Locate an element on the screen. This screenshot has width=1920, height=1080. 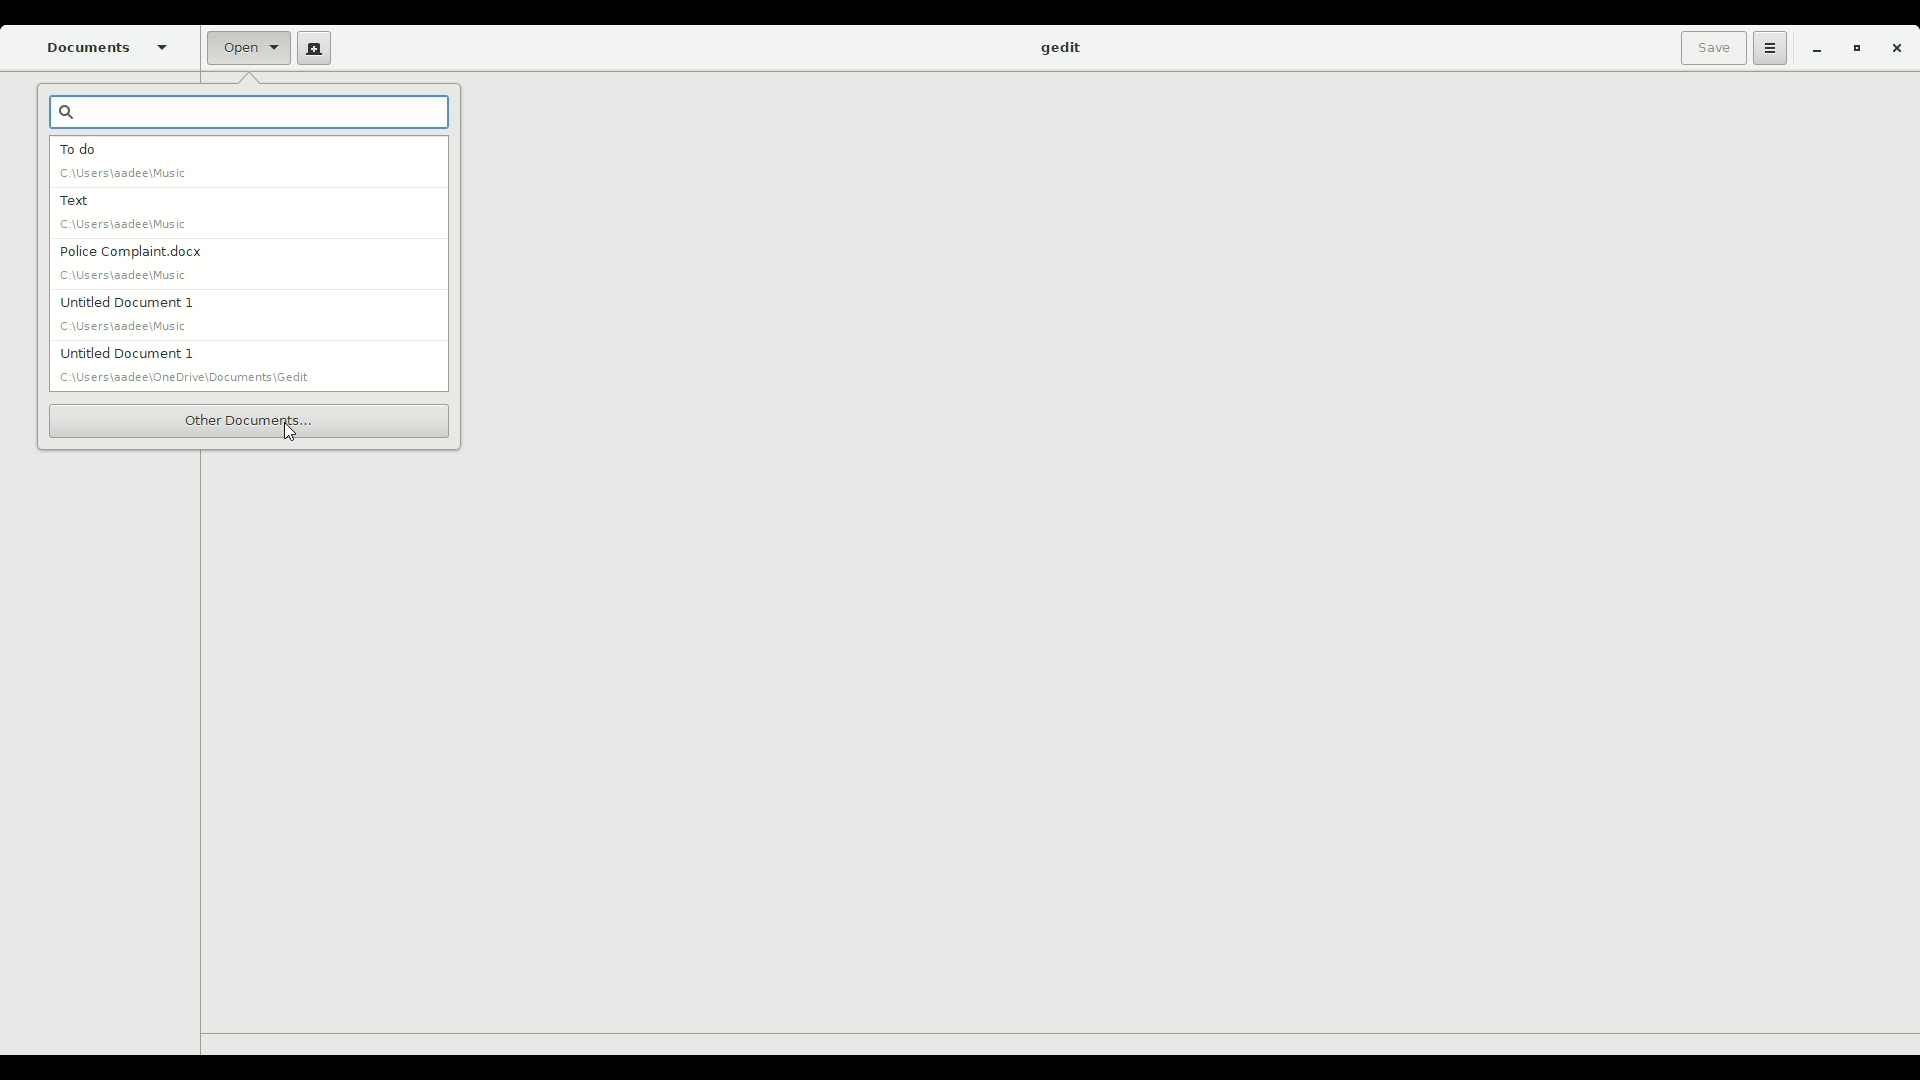
Search bar is located at coordinates (250, 115).